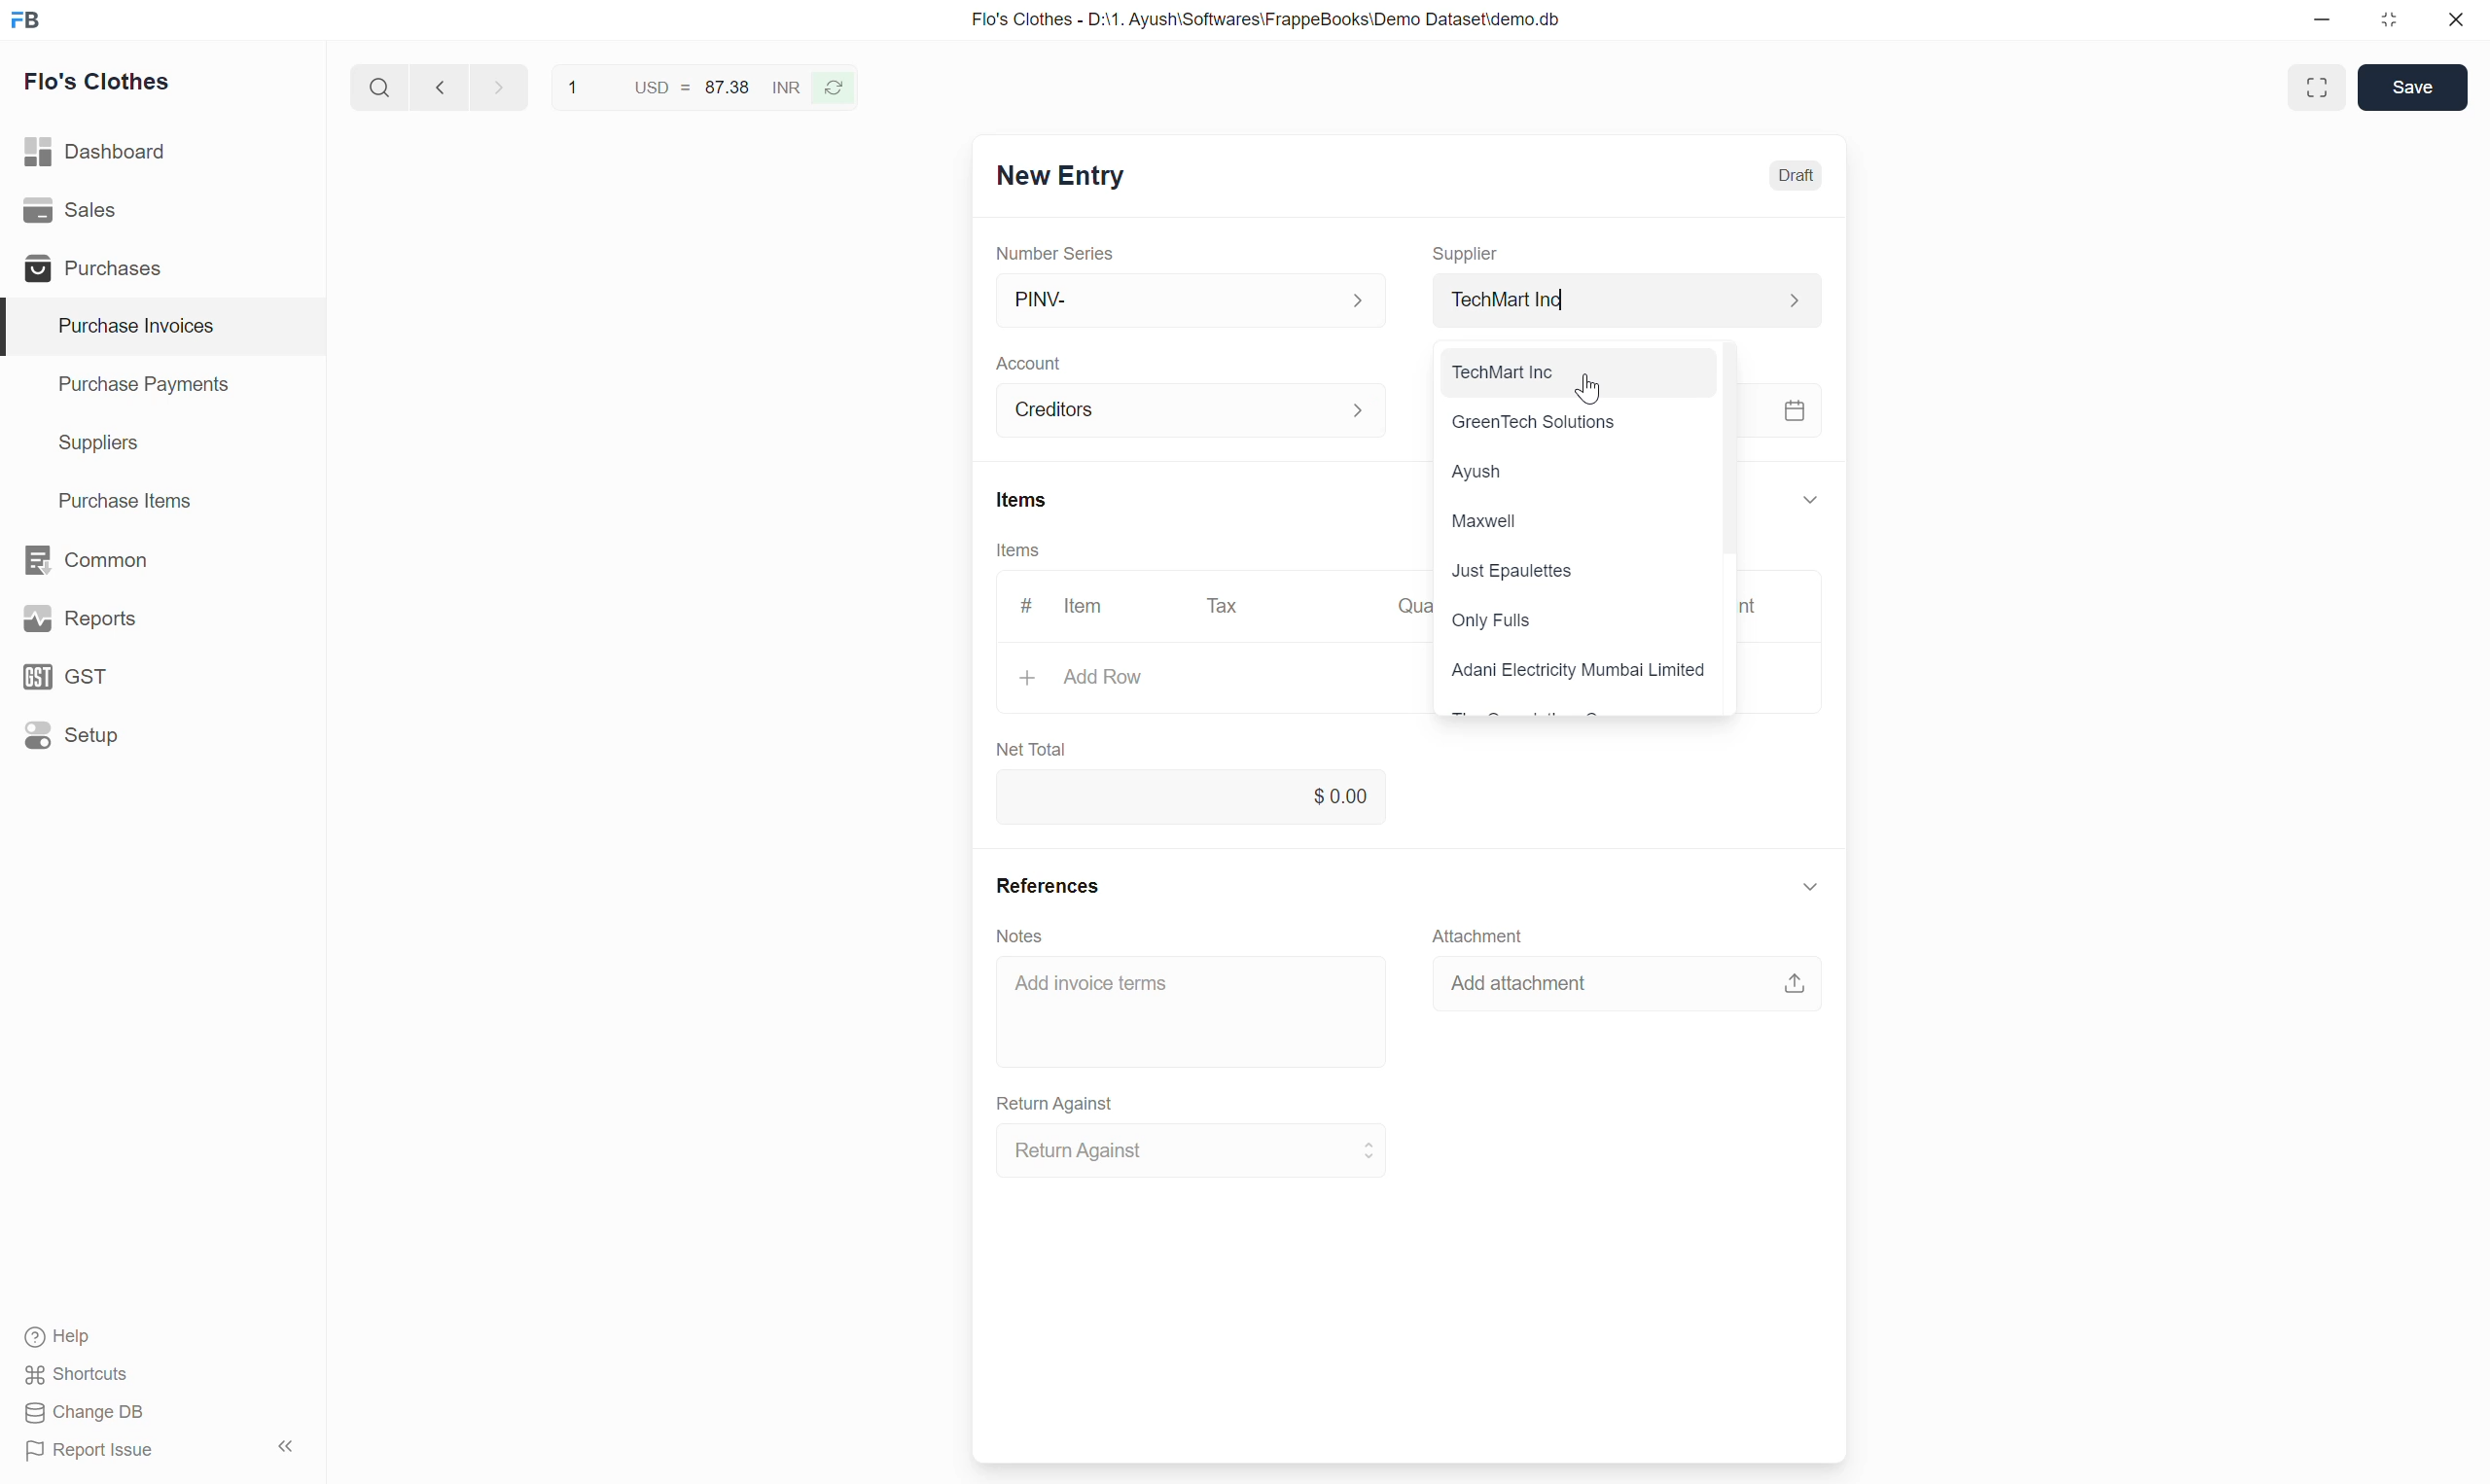  Describe the element at coordinates (1083, 682) in the screenshot. I see `+ Add Row` at that location.